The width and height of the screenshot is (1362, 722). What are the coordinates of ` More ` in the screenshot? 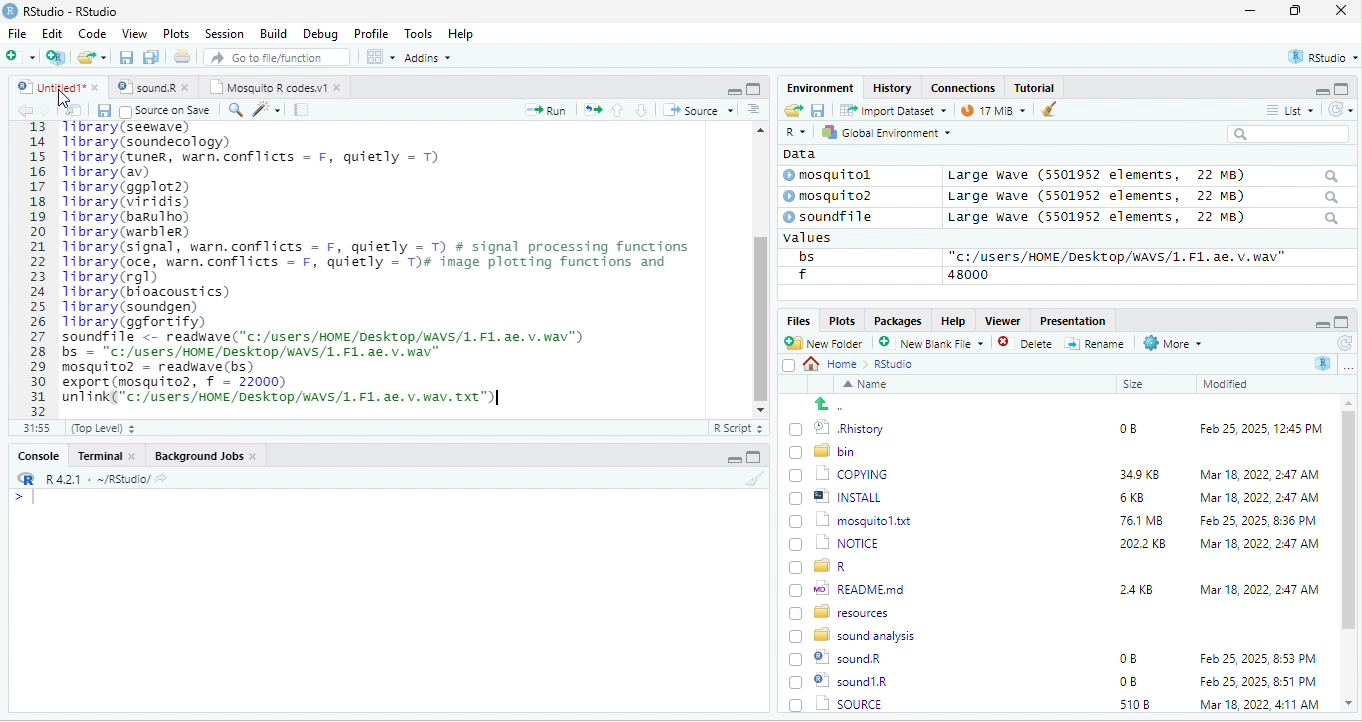 It's located at (1171, 344).